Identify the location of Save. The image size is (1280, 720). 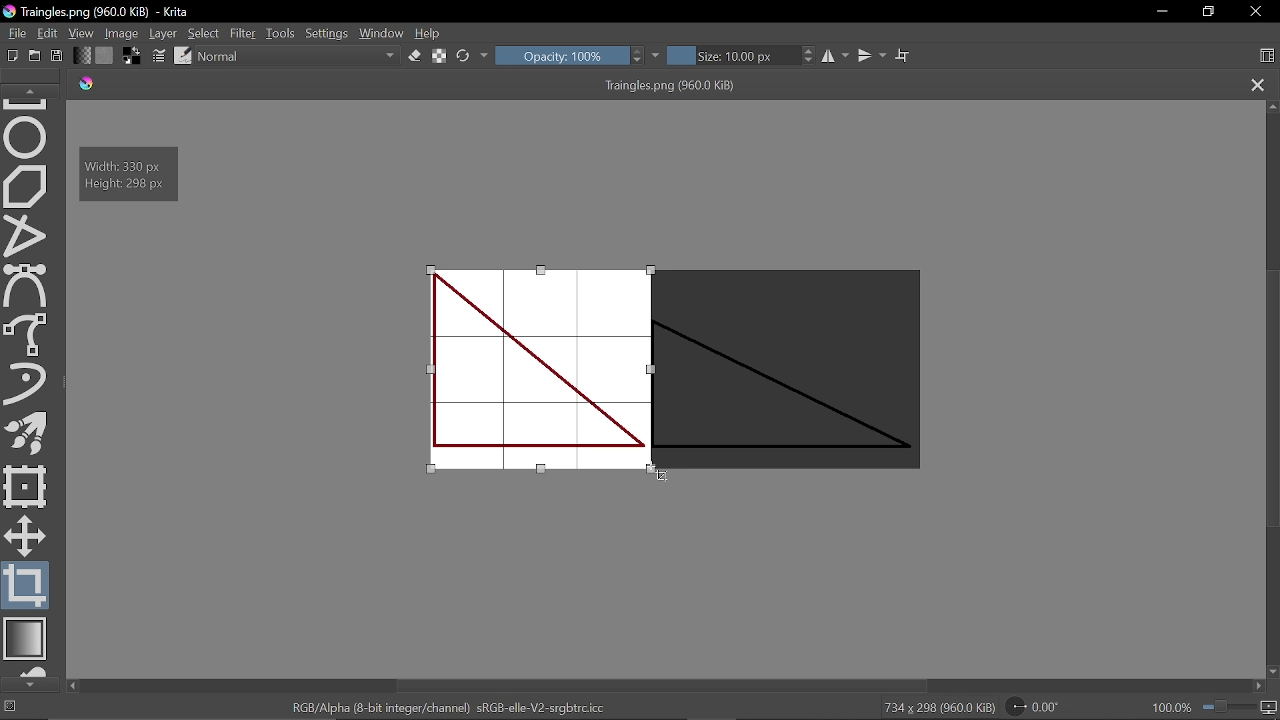
(58, 56).